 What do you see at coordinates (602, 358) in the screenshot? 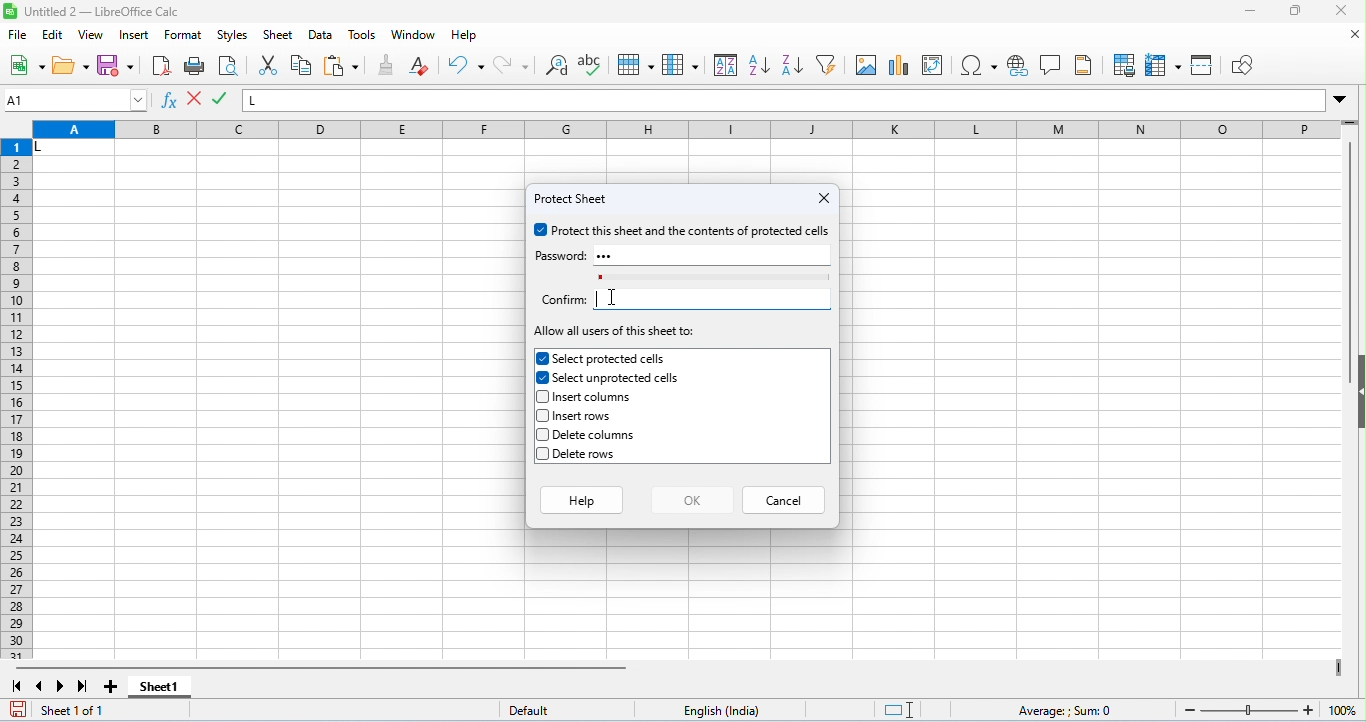
I see `select protected cells` at bounding box center [602, 358].